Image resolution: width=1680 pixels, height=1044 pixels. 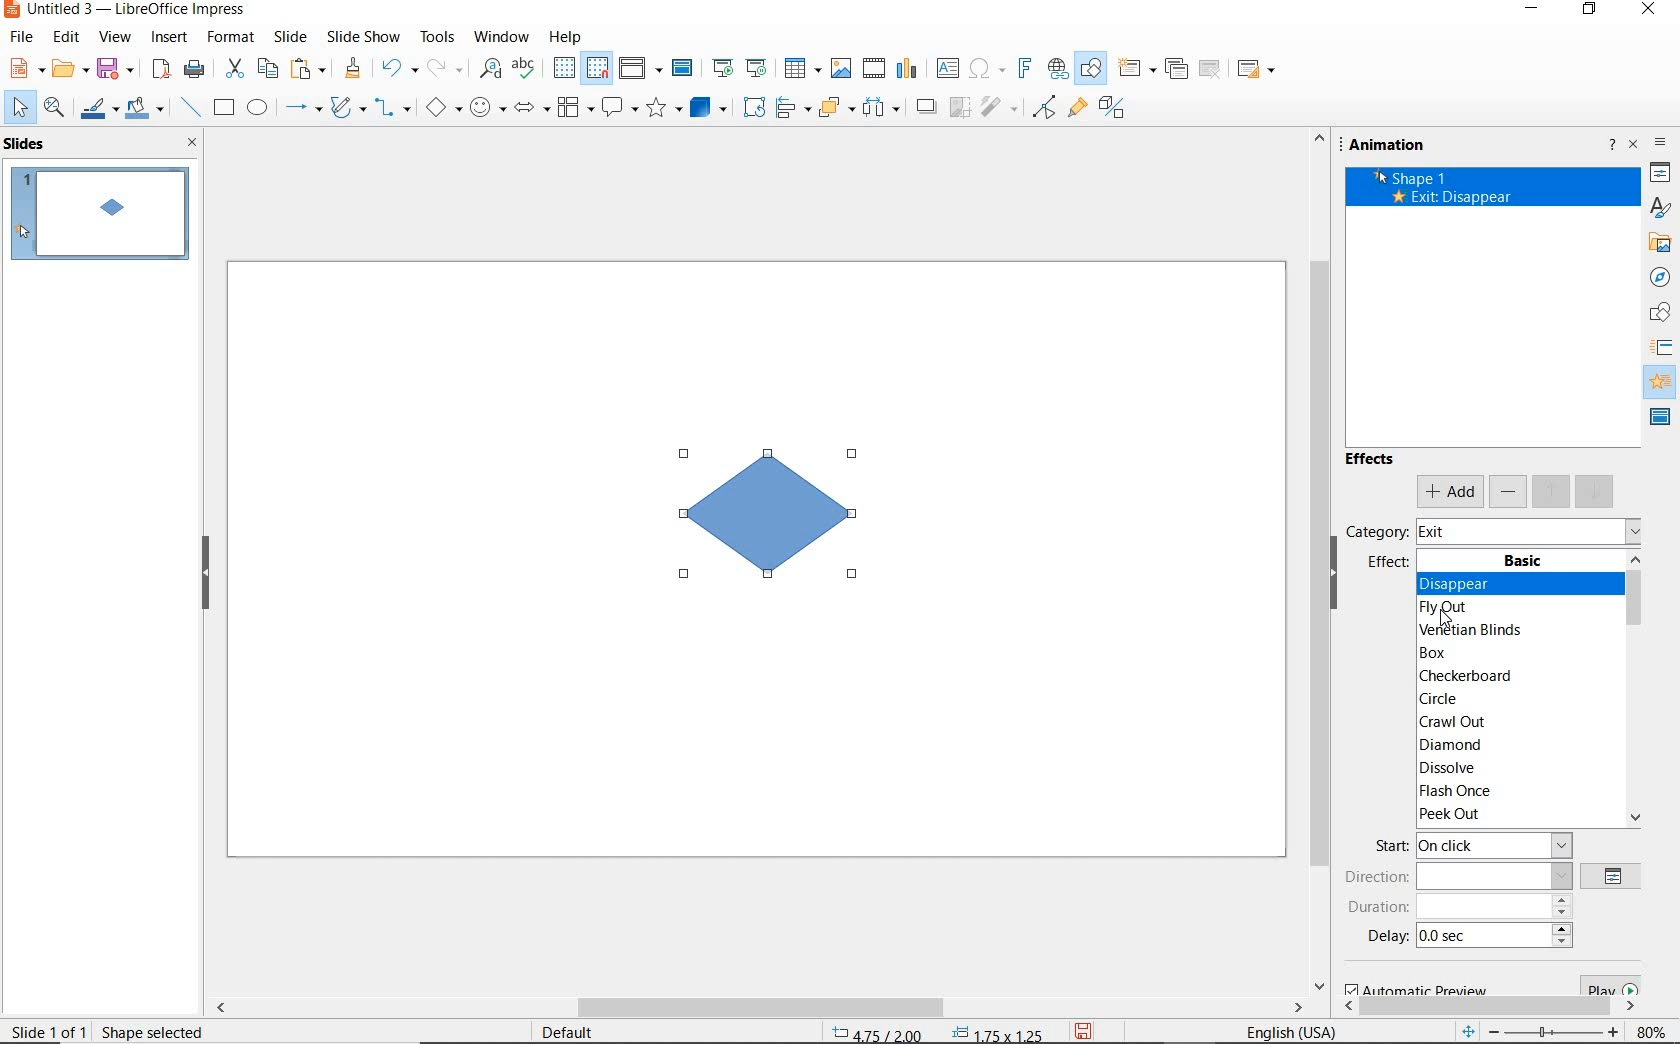 I want to click on view, so click(x=114, y=38).